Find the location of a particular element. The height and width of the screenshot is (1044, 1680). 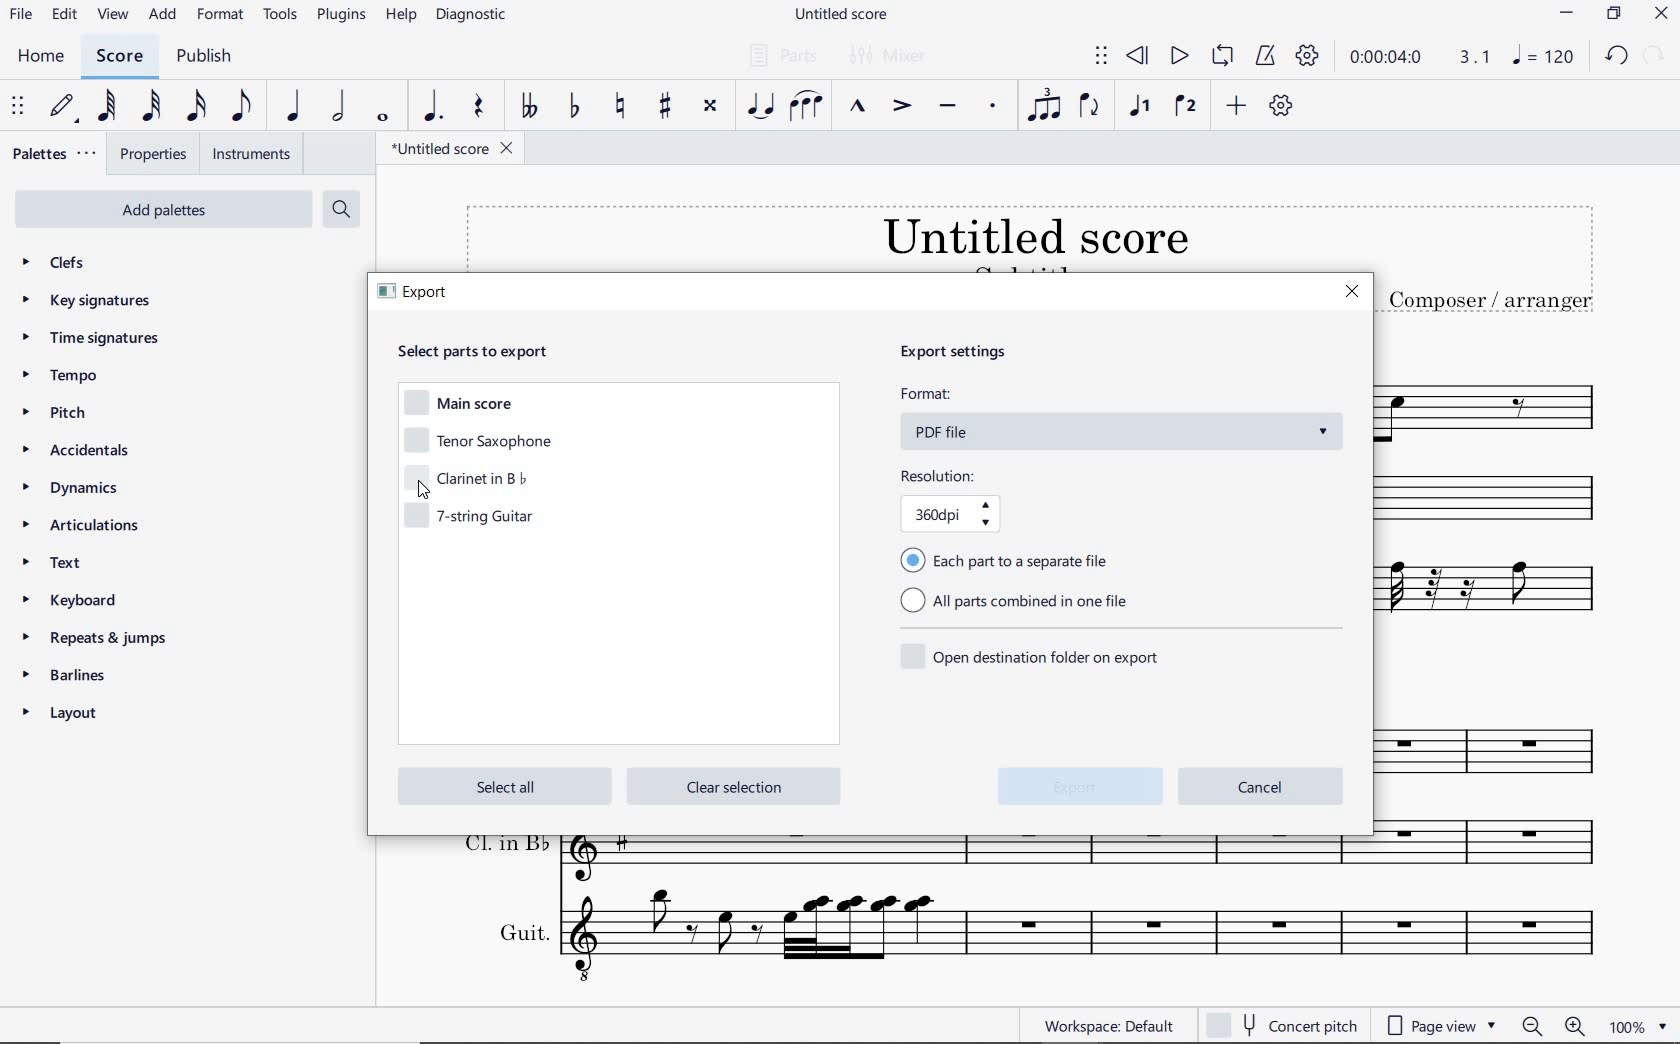

all parts combined in one file is located at coordinates (1021, 603).